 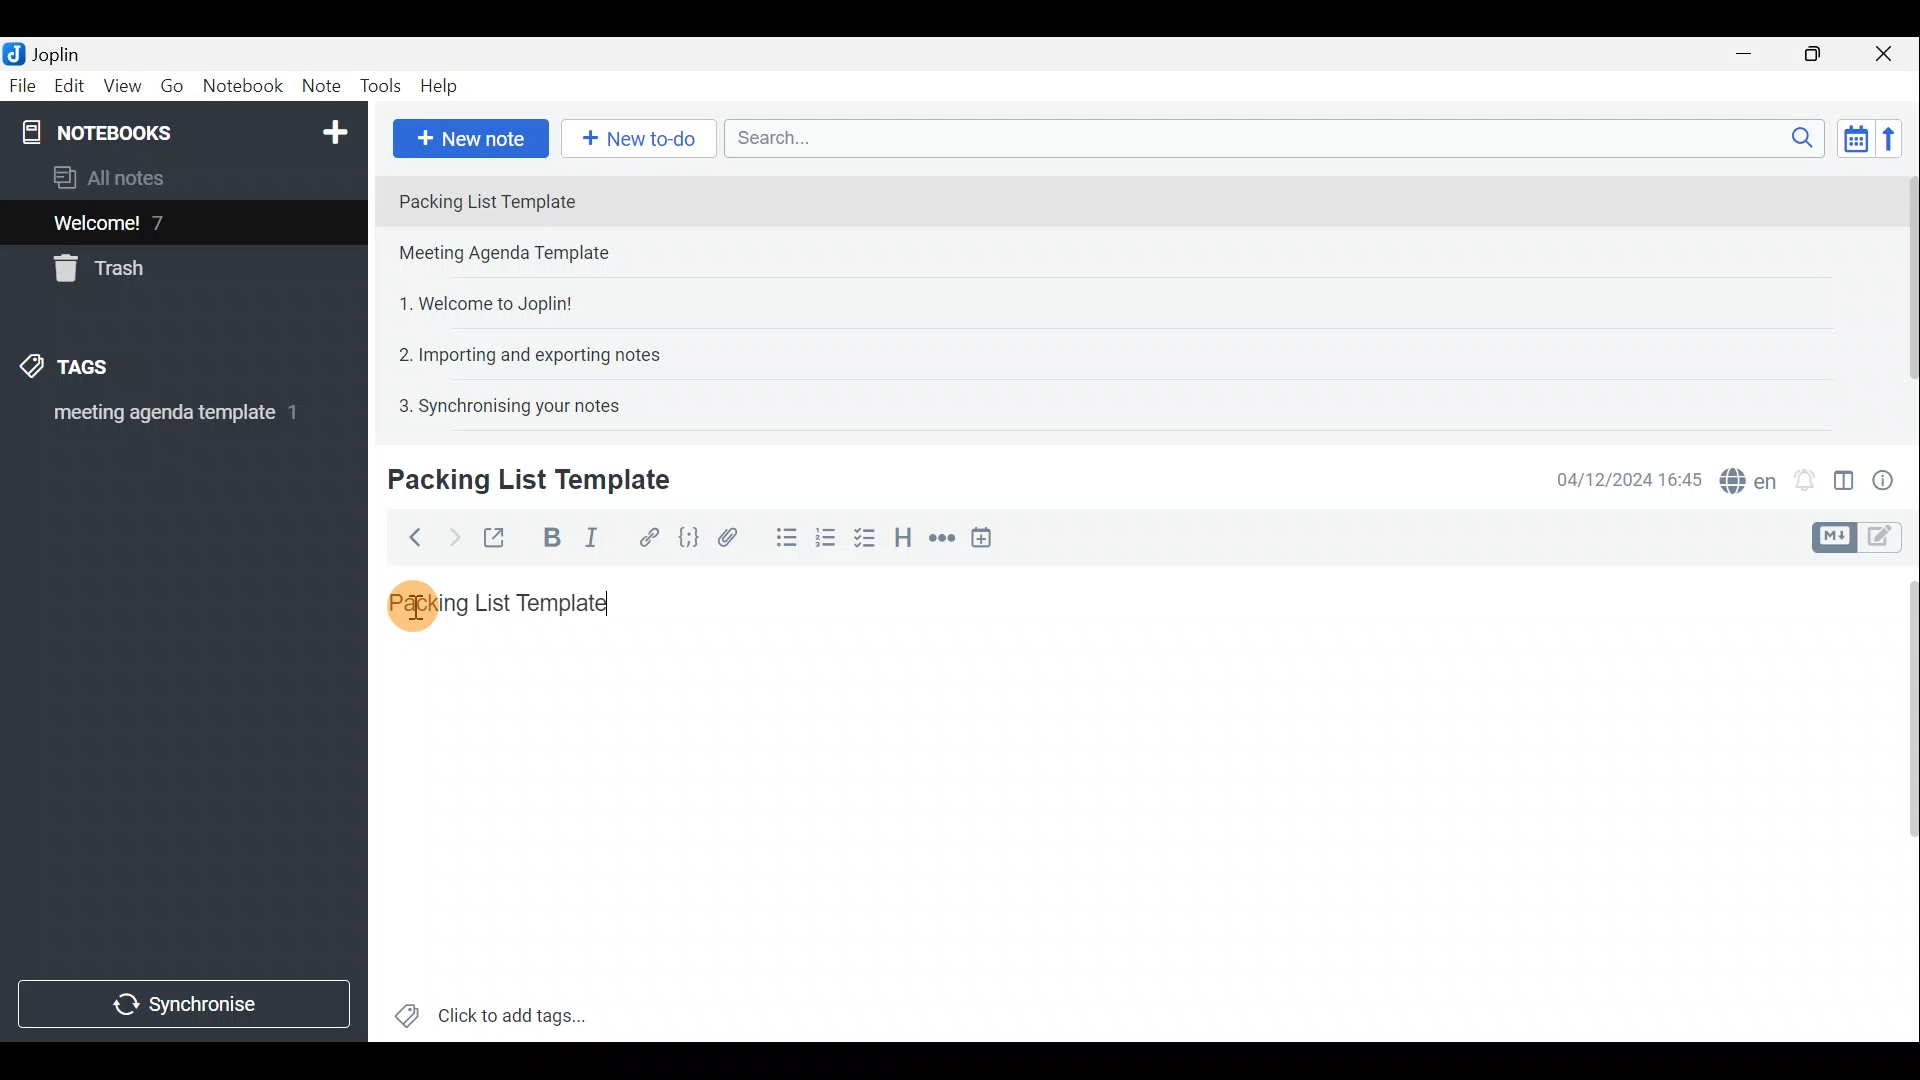 What do you see at coordinates (419, 603) in the screenshot?
I see `cursor` at bounding box center [419, 603].